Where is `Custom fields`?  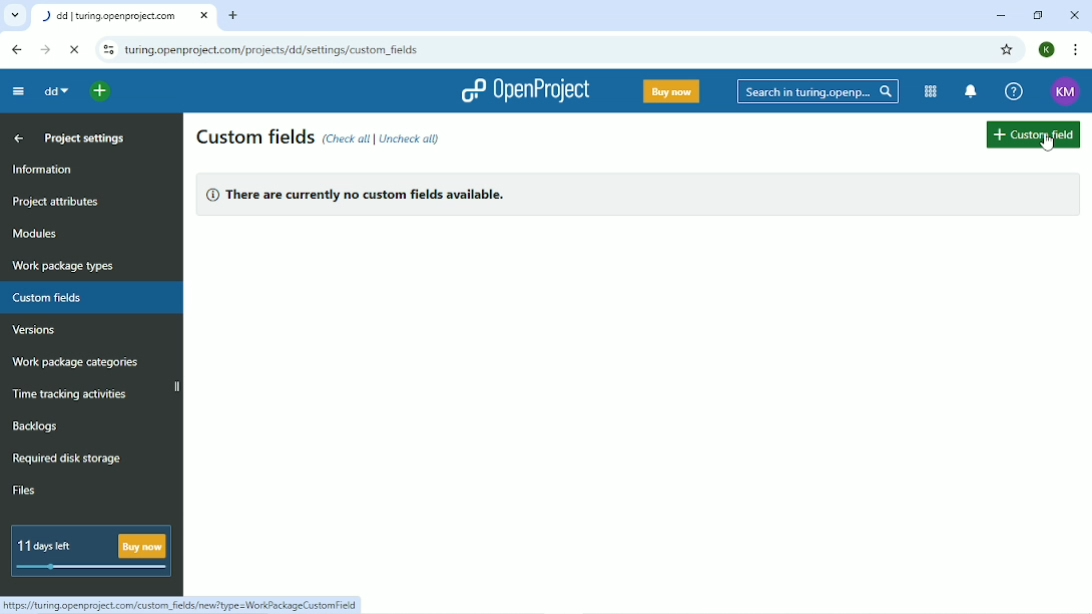
Custom fields is located at coordinates (93, 299).